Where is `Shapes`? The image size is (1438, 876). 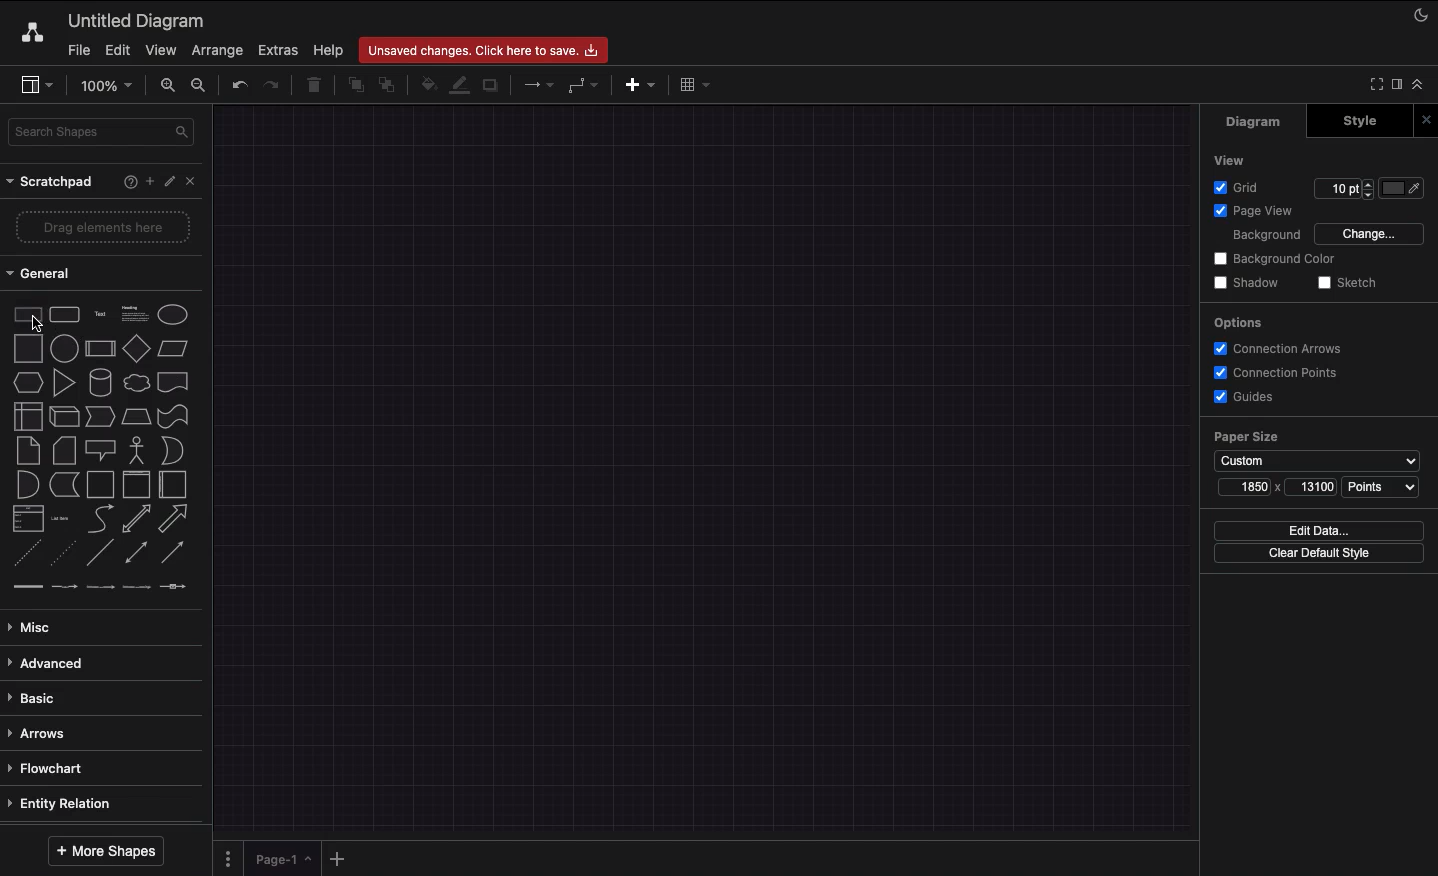 Shapes is located at coordinates (102, 454).